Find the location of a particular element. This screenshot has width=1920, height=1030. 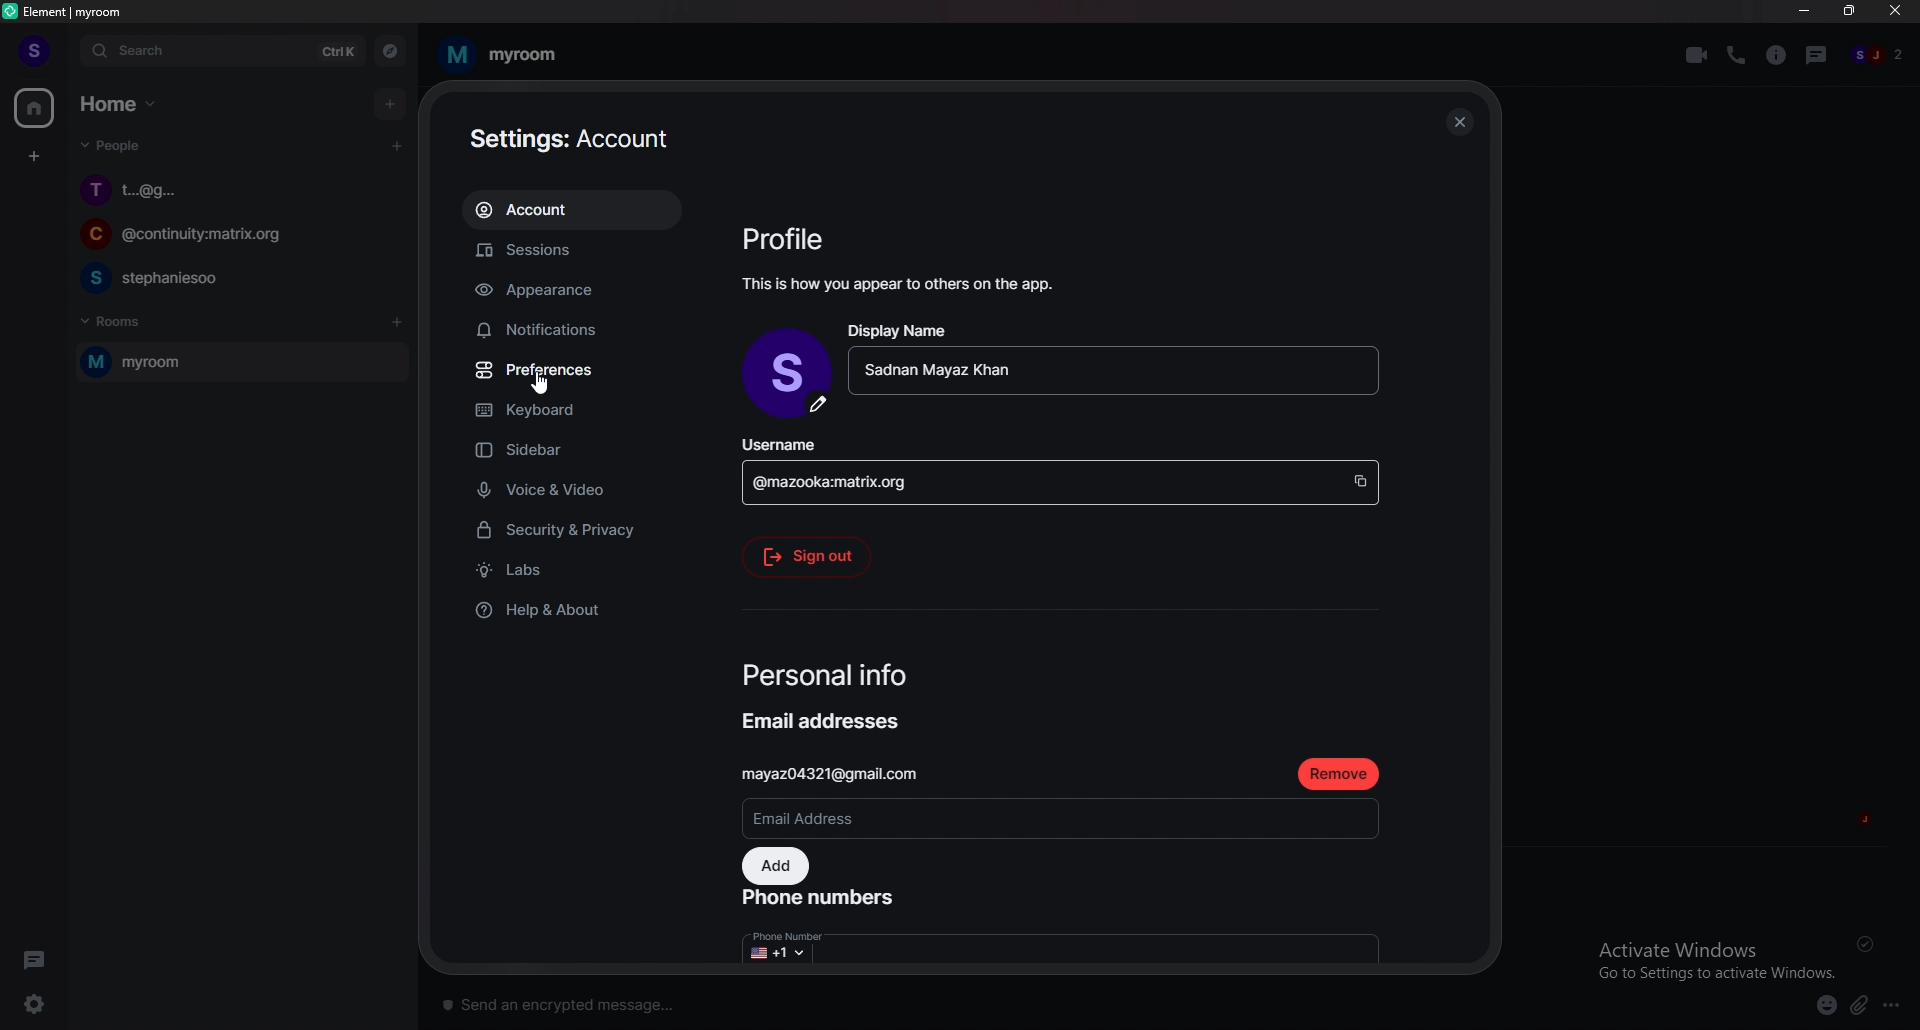

email address input is located at coordinates (1057, 817).